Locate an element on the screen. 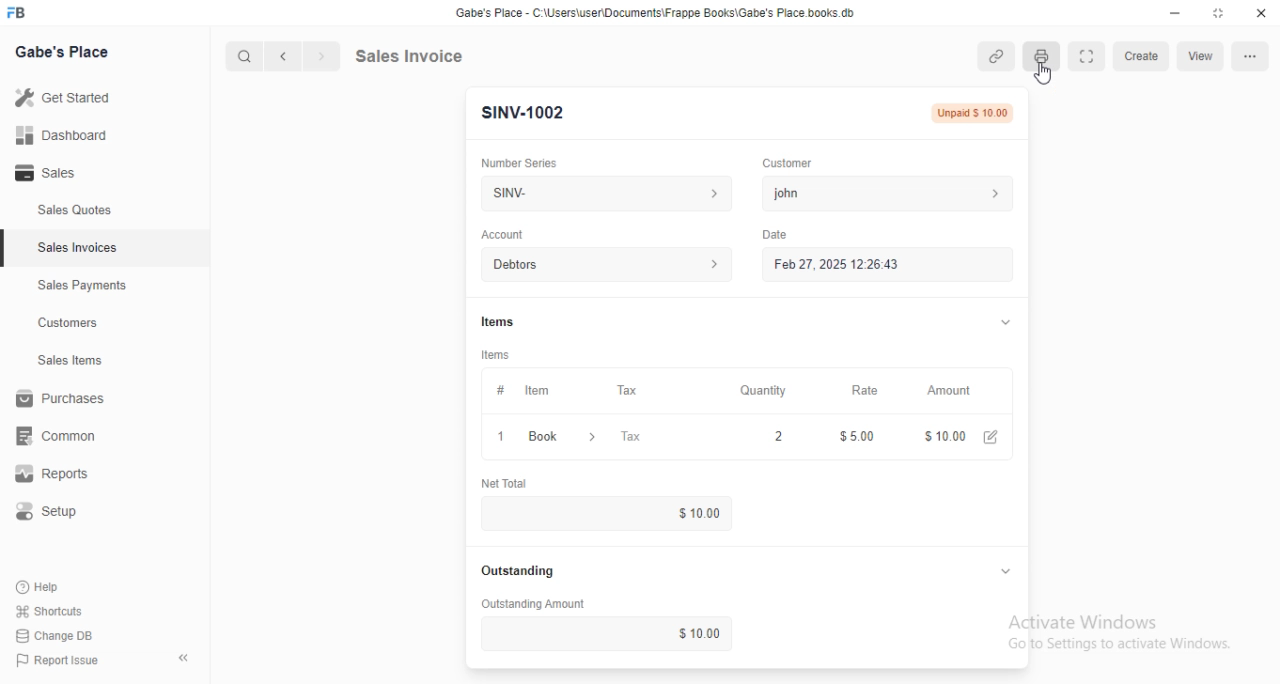 Image resolution: width=1280 pixels, height=684 pixels. minimize is located at coordinates (1175, 13).